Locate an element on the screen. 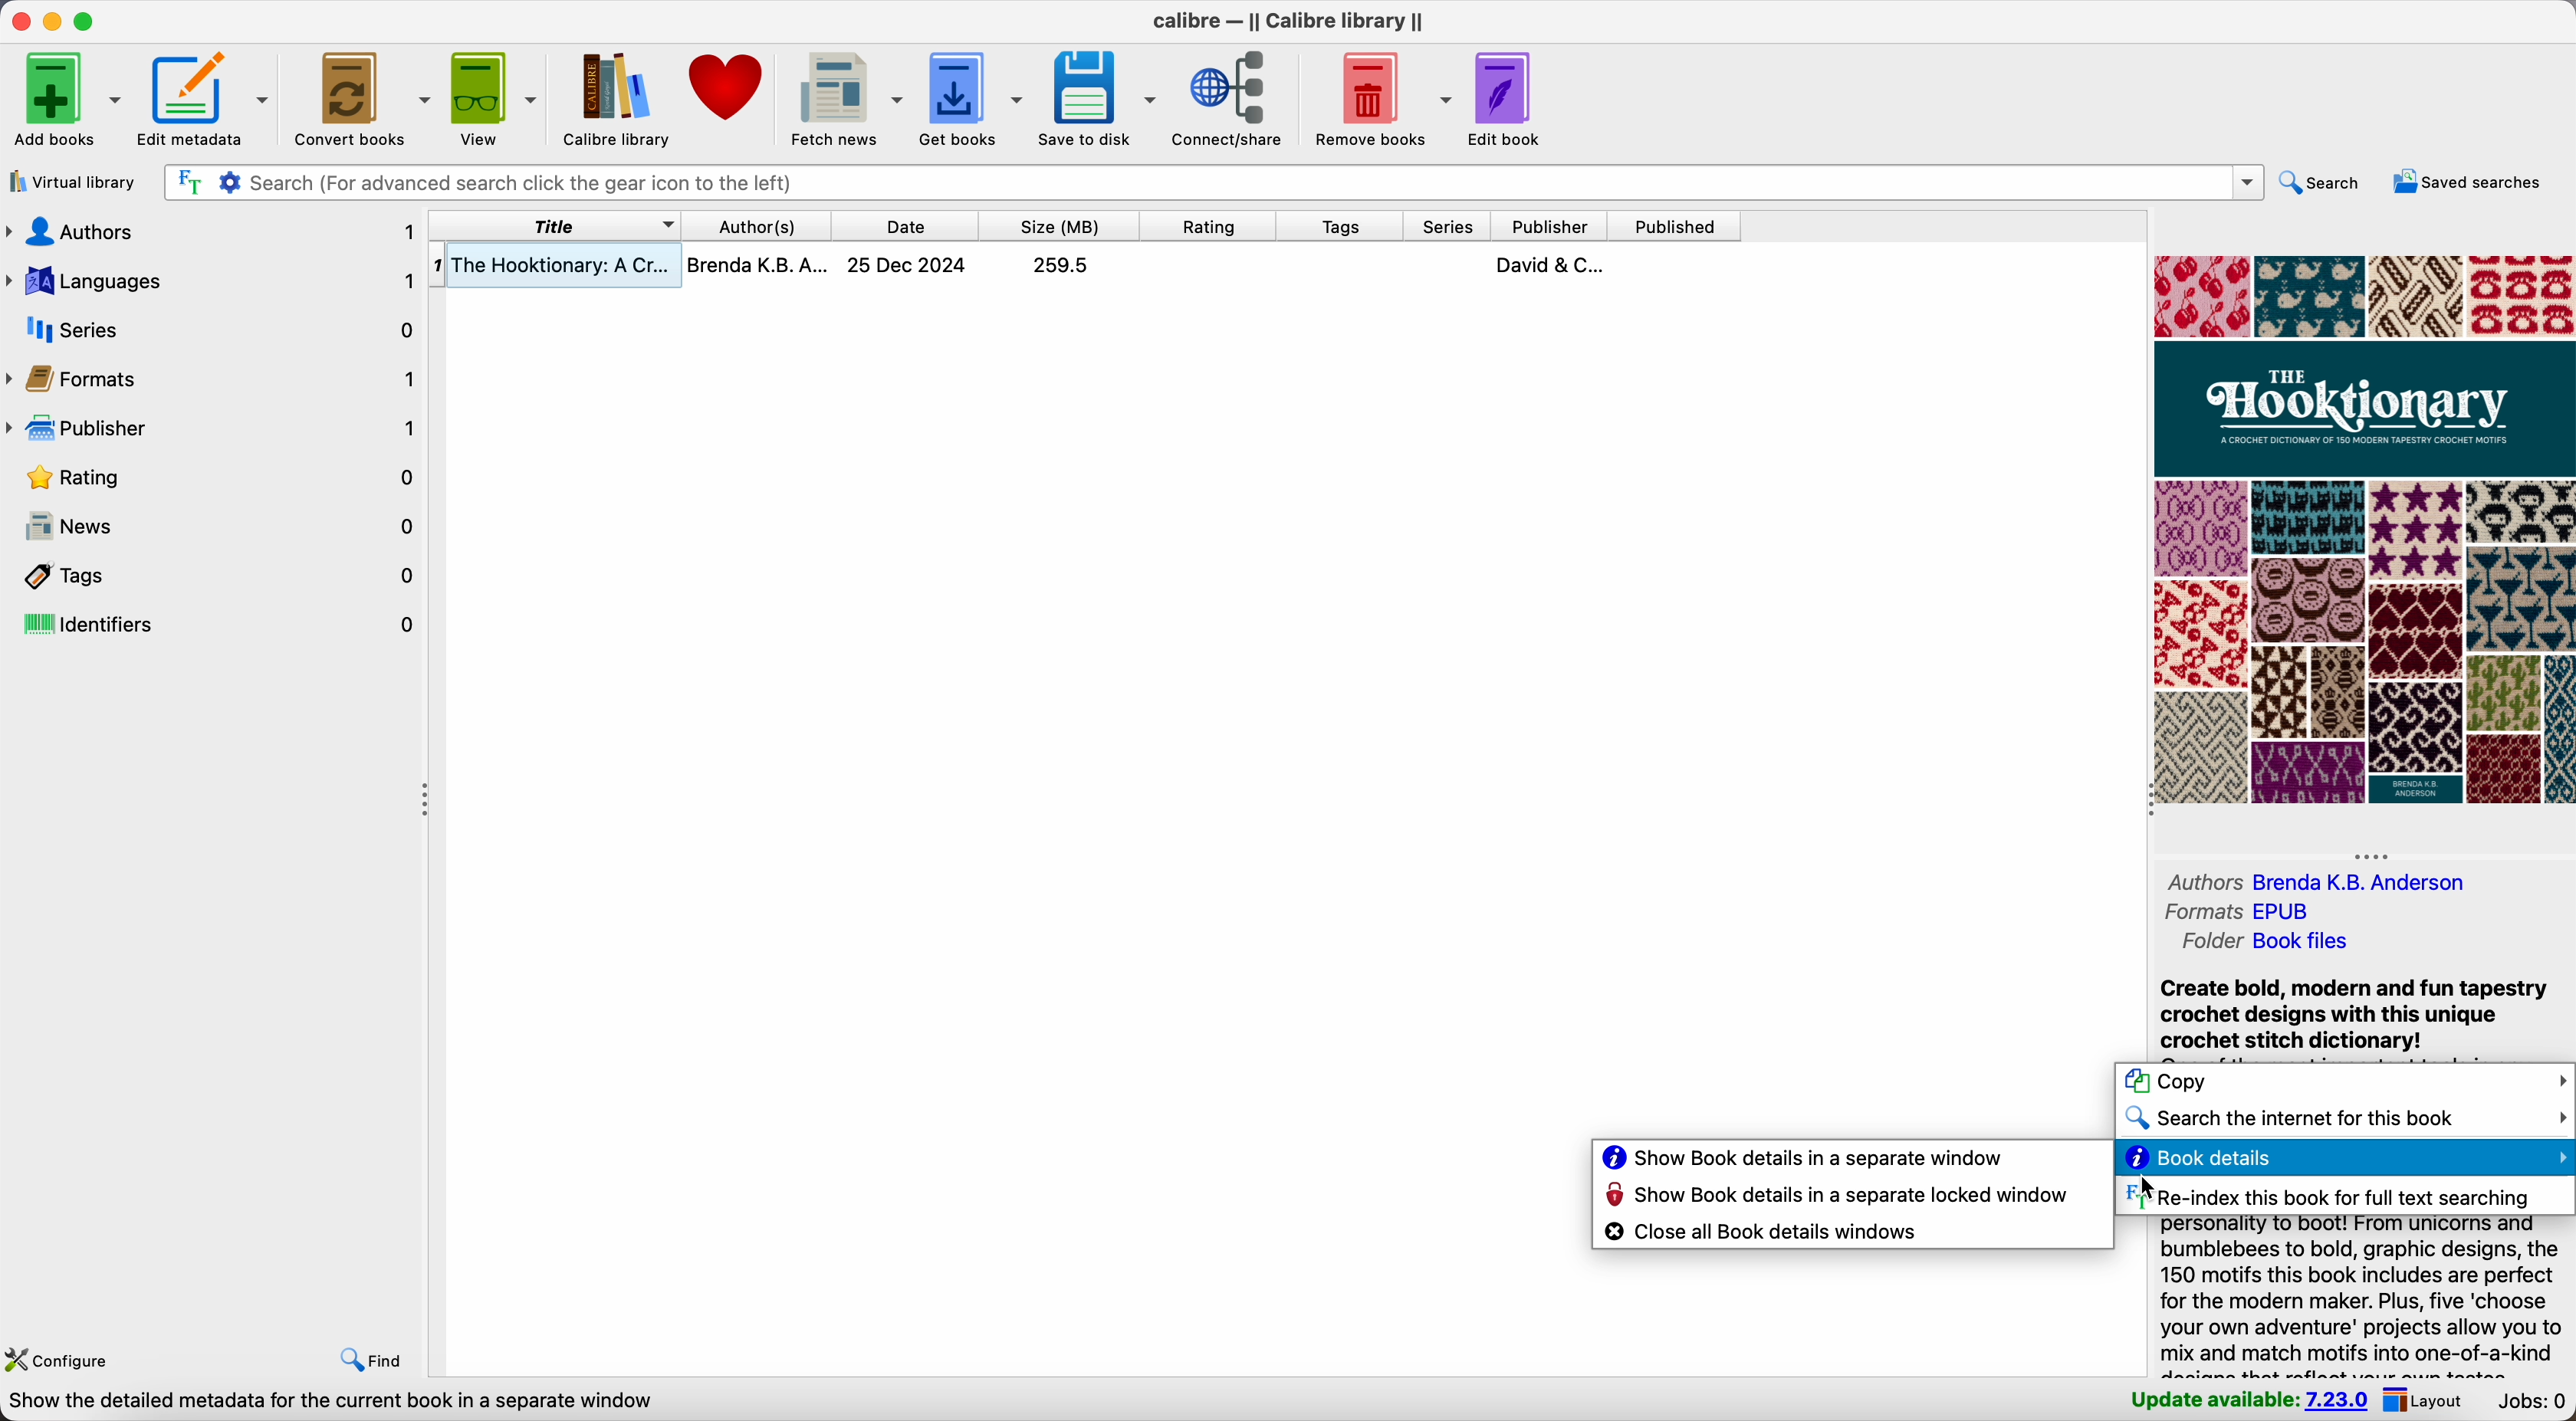 The height and width of the screenshot is (1421, 2576). series is located at coordinates (214, 328).